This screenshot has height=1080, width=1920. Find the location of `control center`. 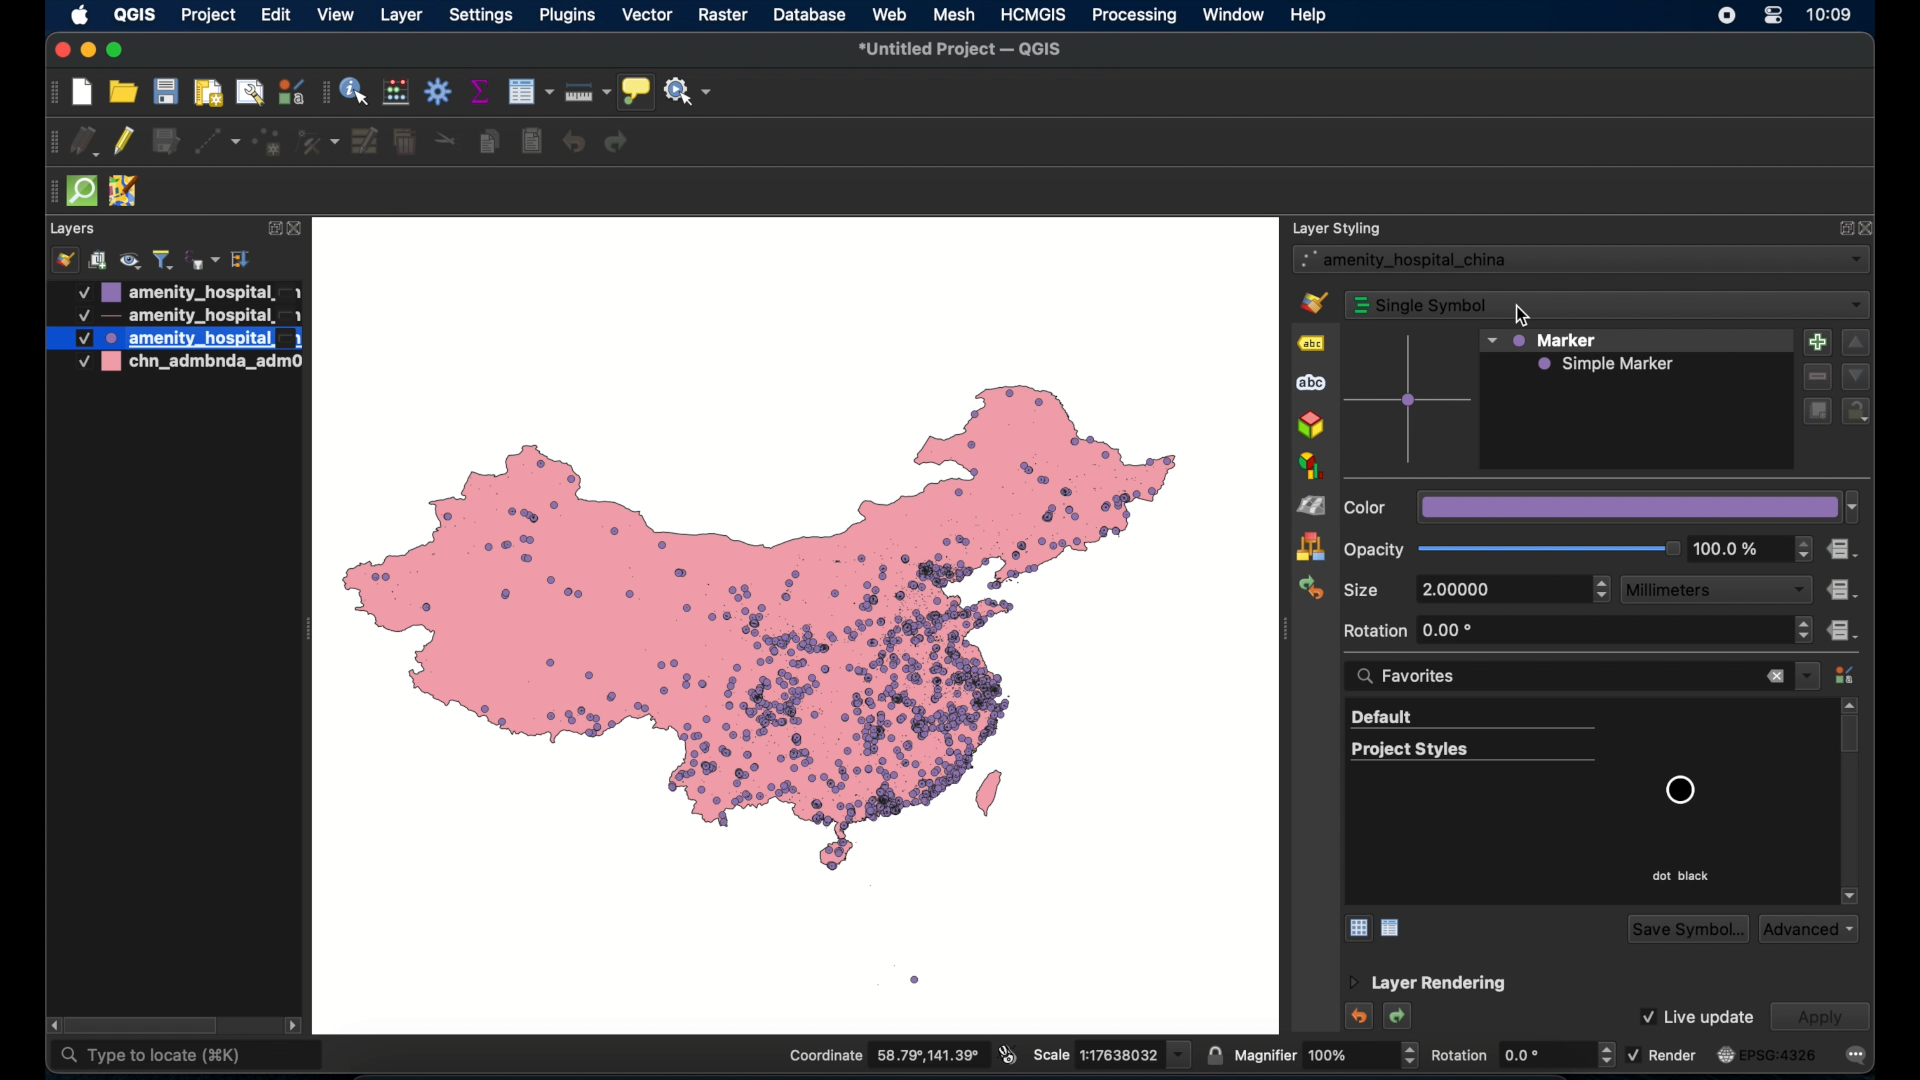

control center is located at coordinates (1775, 16).